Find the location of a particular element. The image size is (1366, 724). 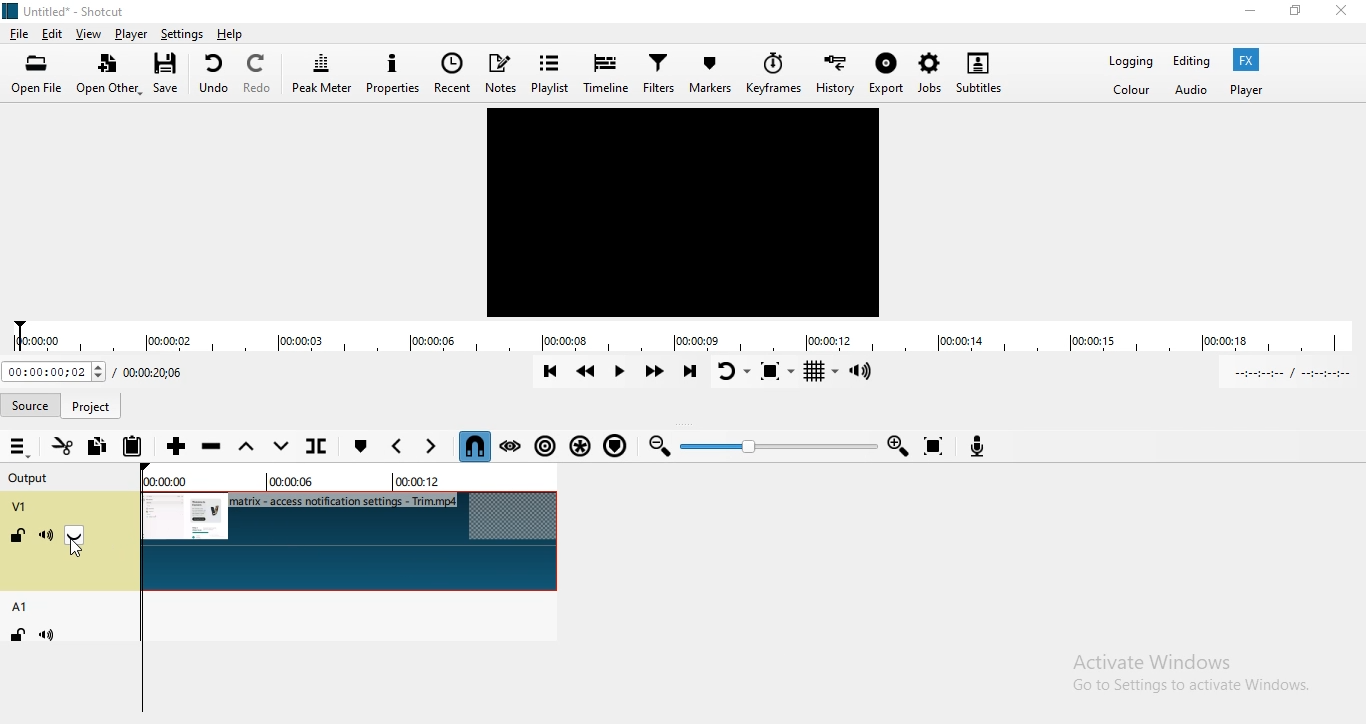

In point is located at coordinates (1295, 372).